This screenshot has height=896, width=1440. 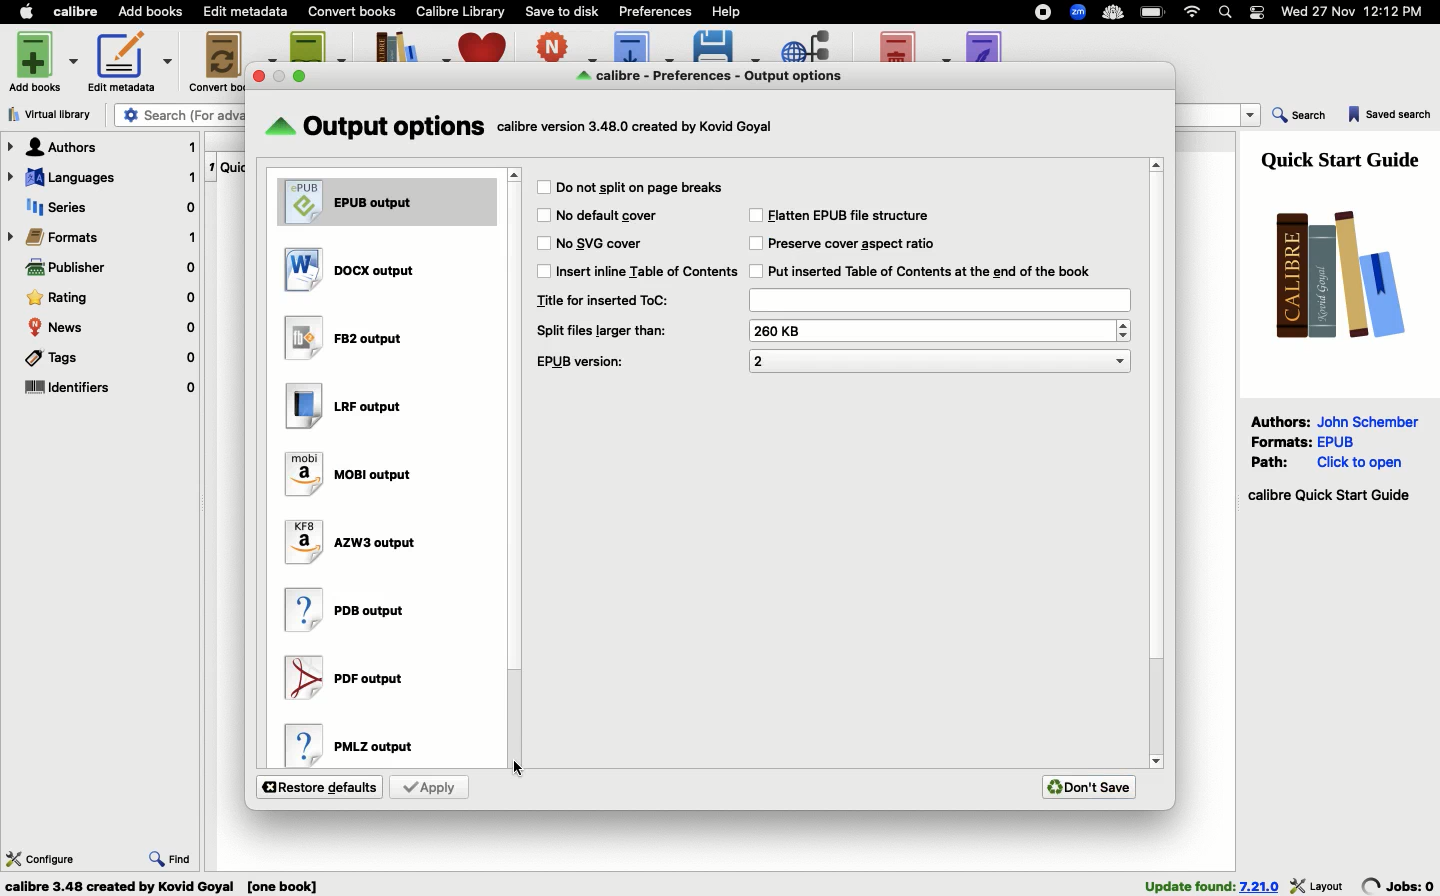 I want to click on Do not split or place breaks, so click(x=643, y=186).